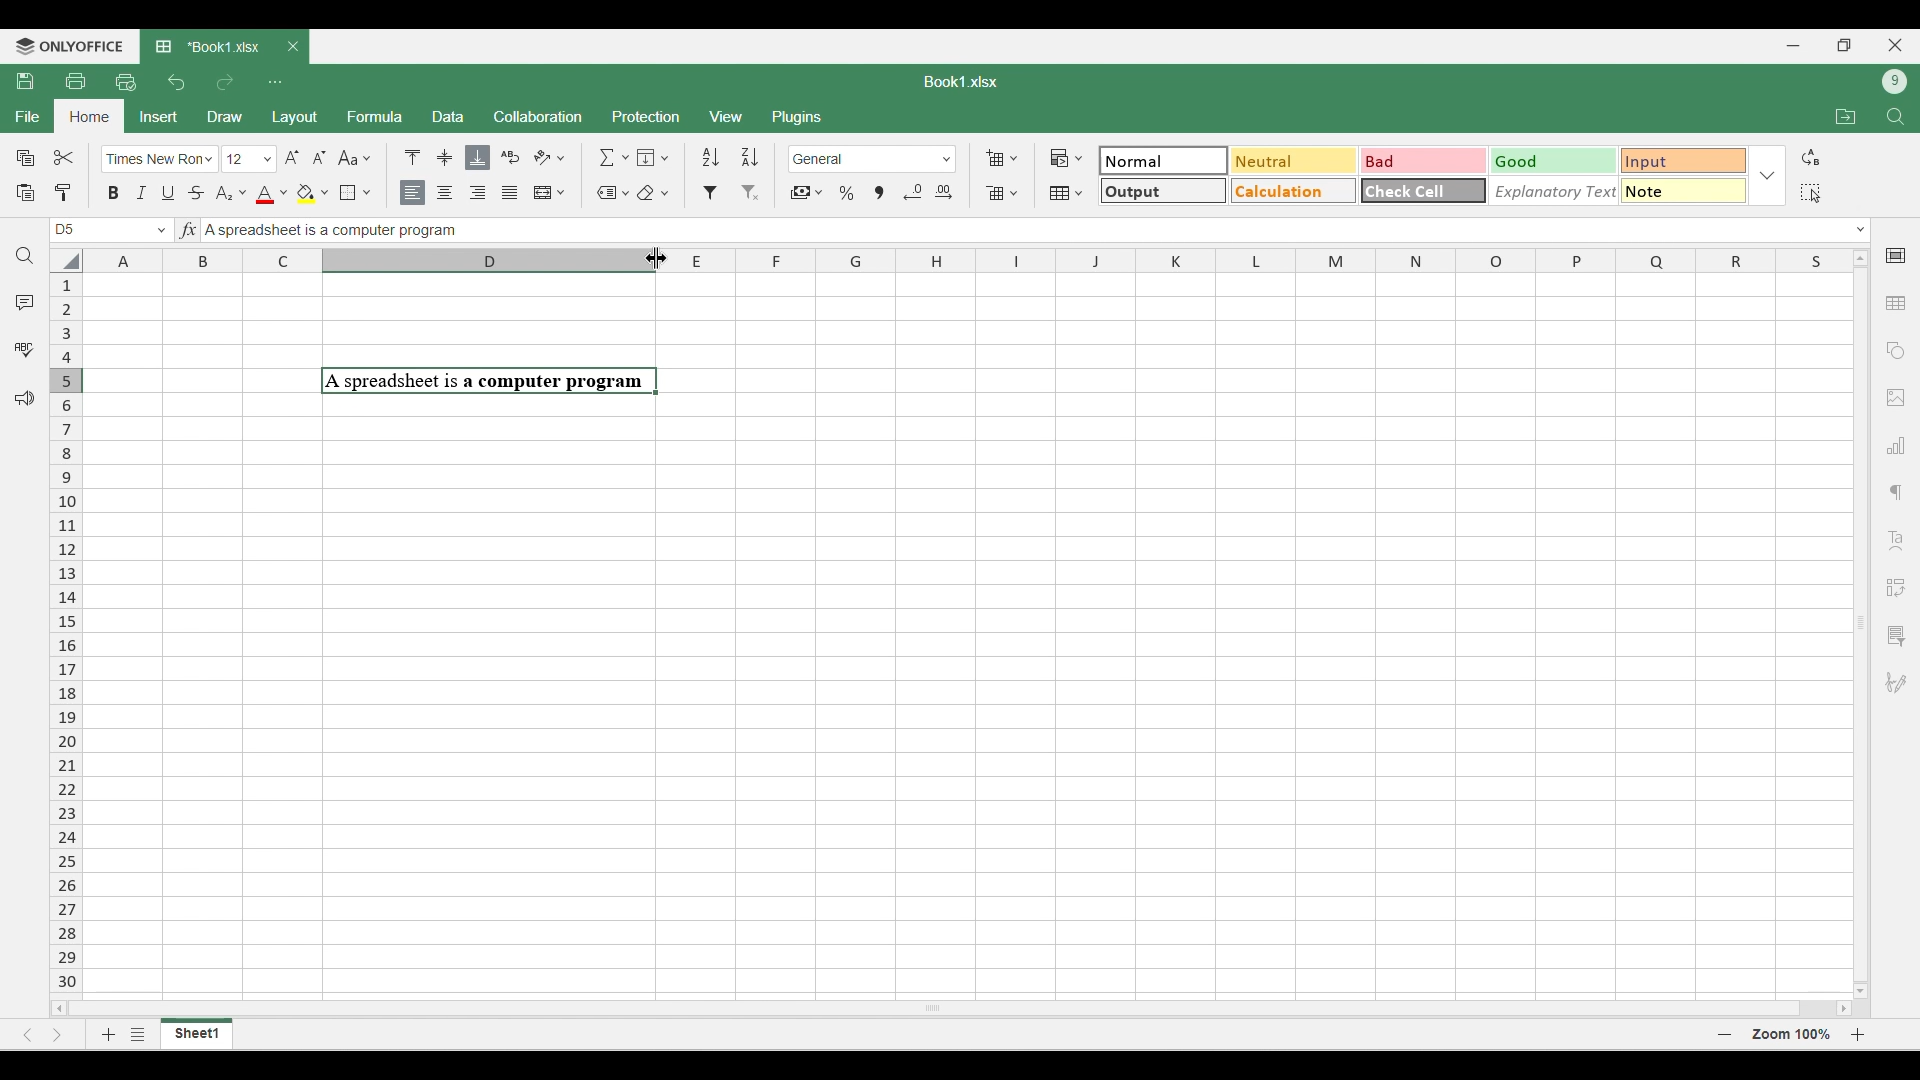 The image size is (1920, 1080). Describe the element at coordinates (1862, 622) in the screenshot. I see `Vertical slide bar` at that location.